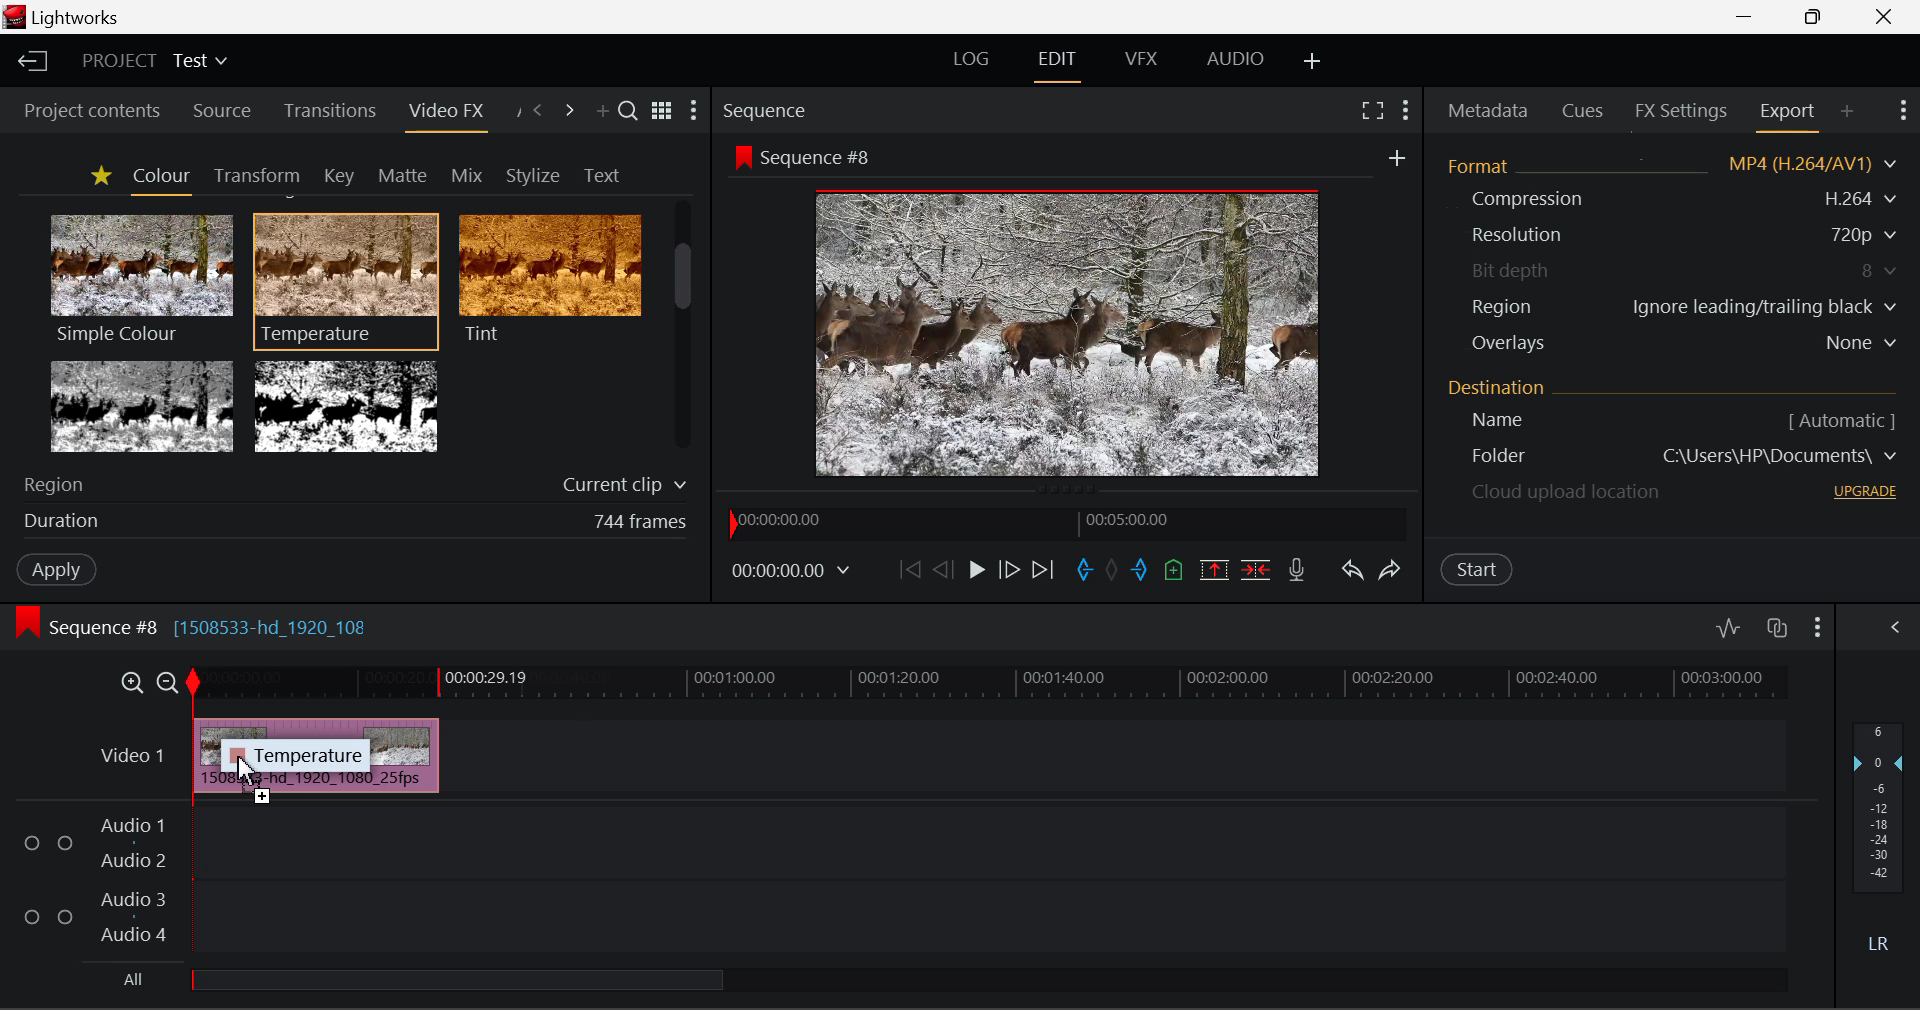 This screenshot has height=1010, width=1920. Describe the element at coordinates (402, 175) in the screenshot. I see `Matte` at that location.